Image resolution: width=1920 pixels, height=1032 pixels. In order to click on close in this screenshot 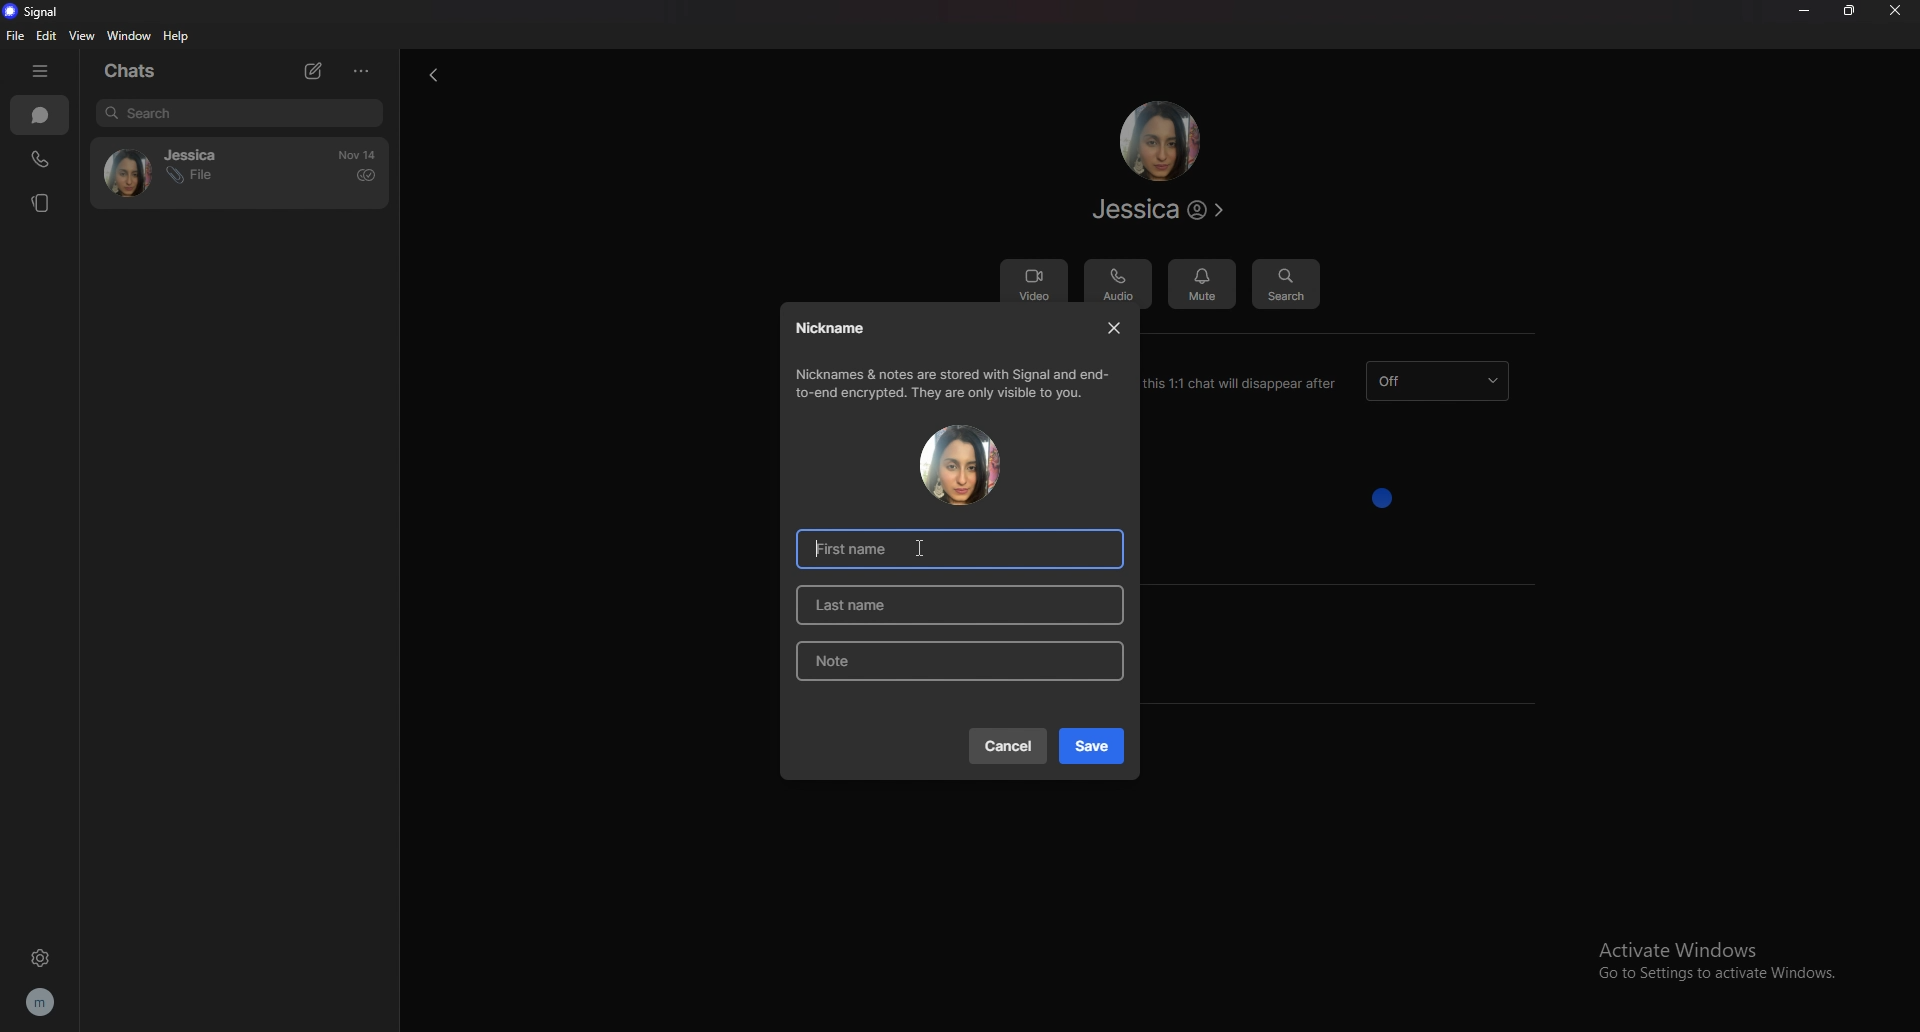, I will do `click(1899, 11)`.